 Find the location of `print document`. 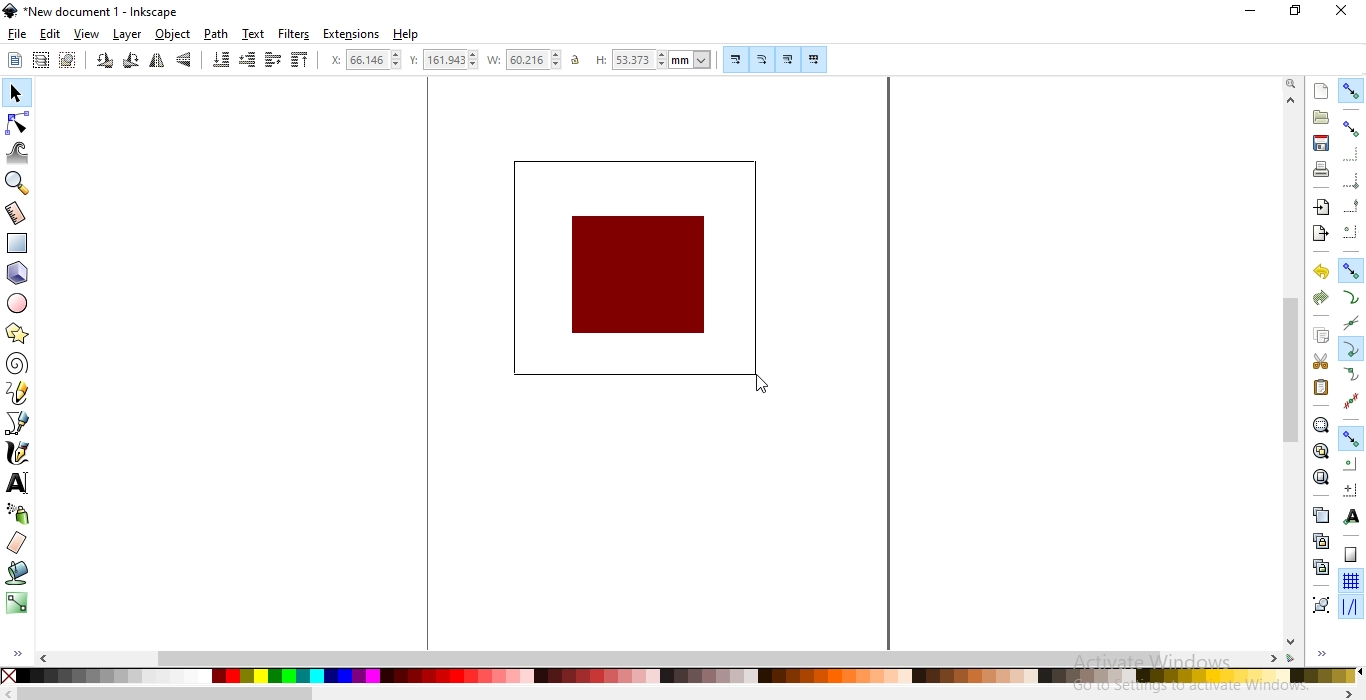

print document is located at coordinates (1319, 169).